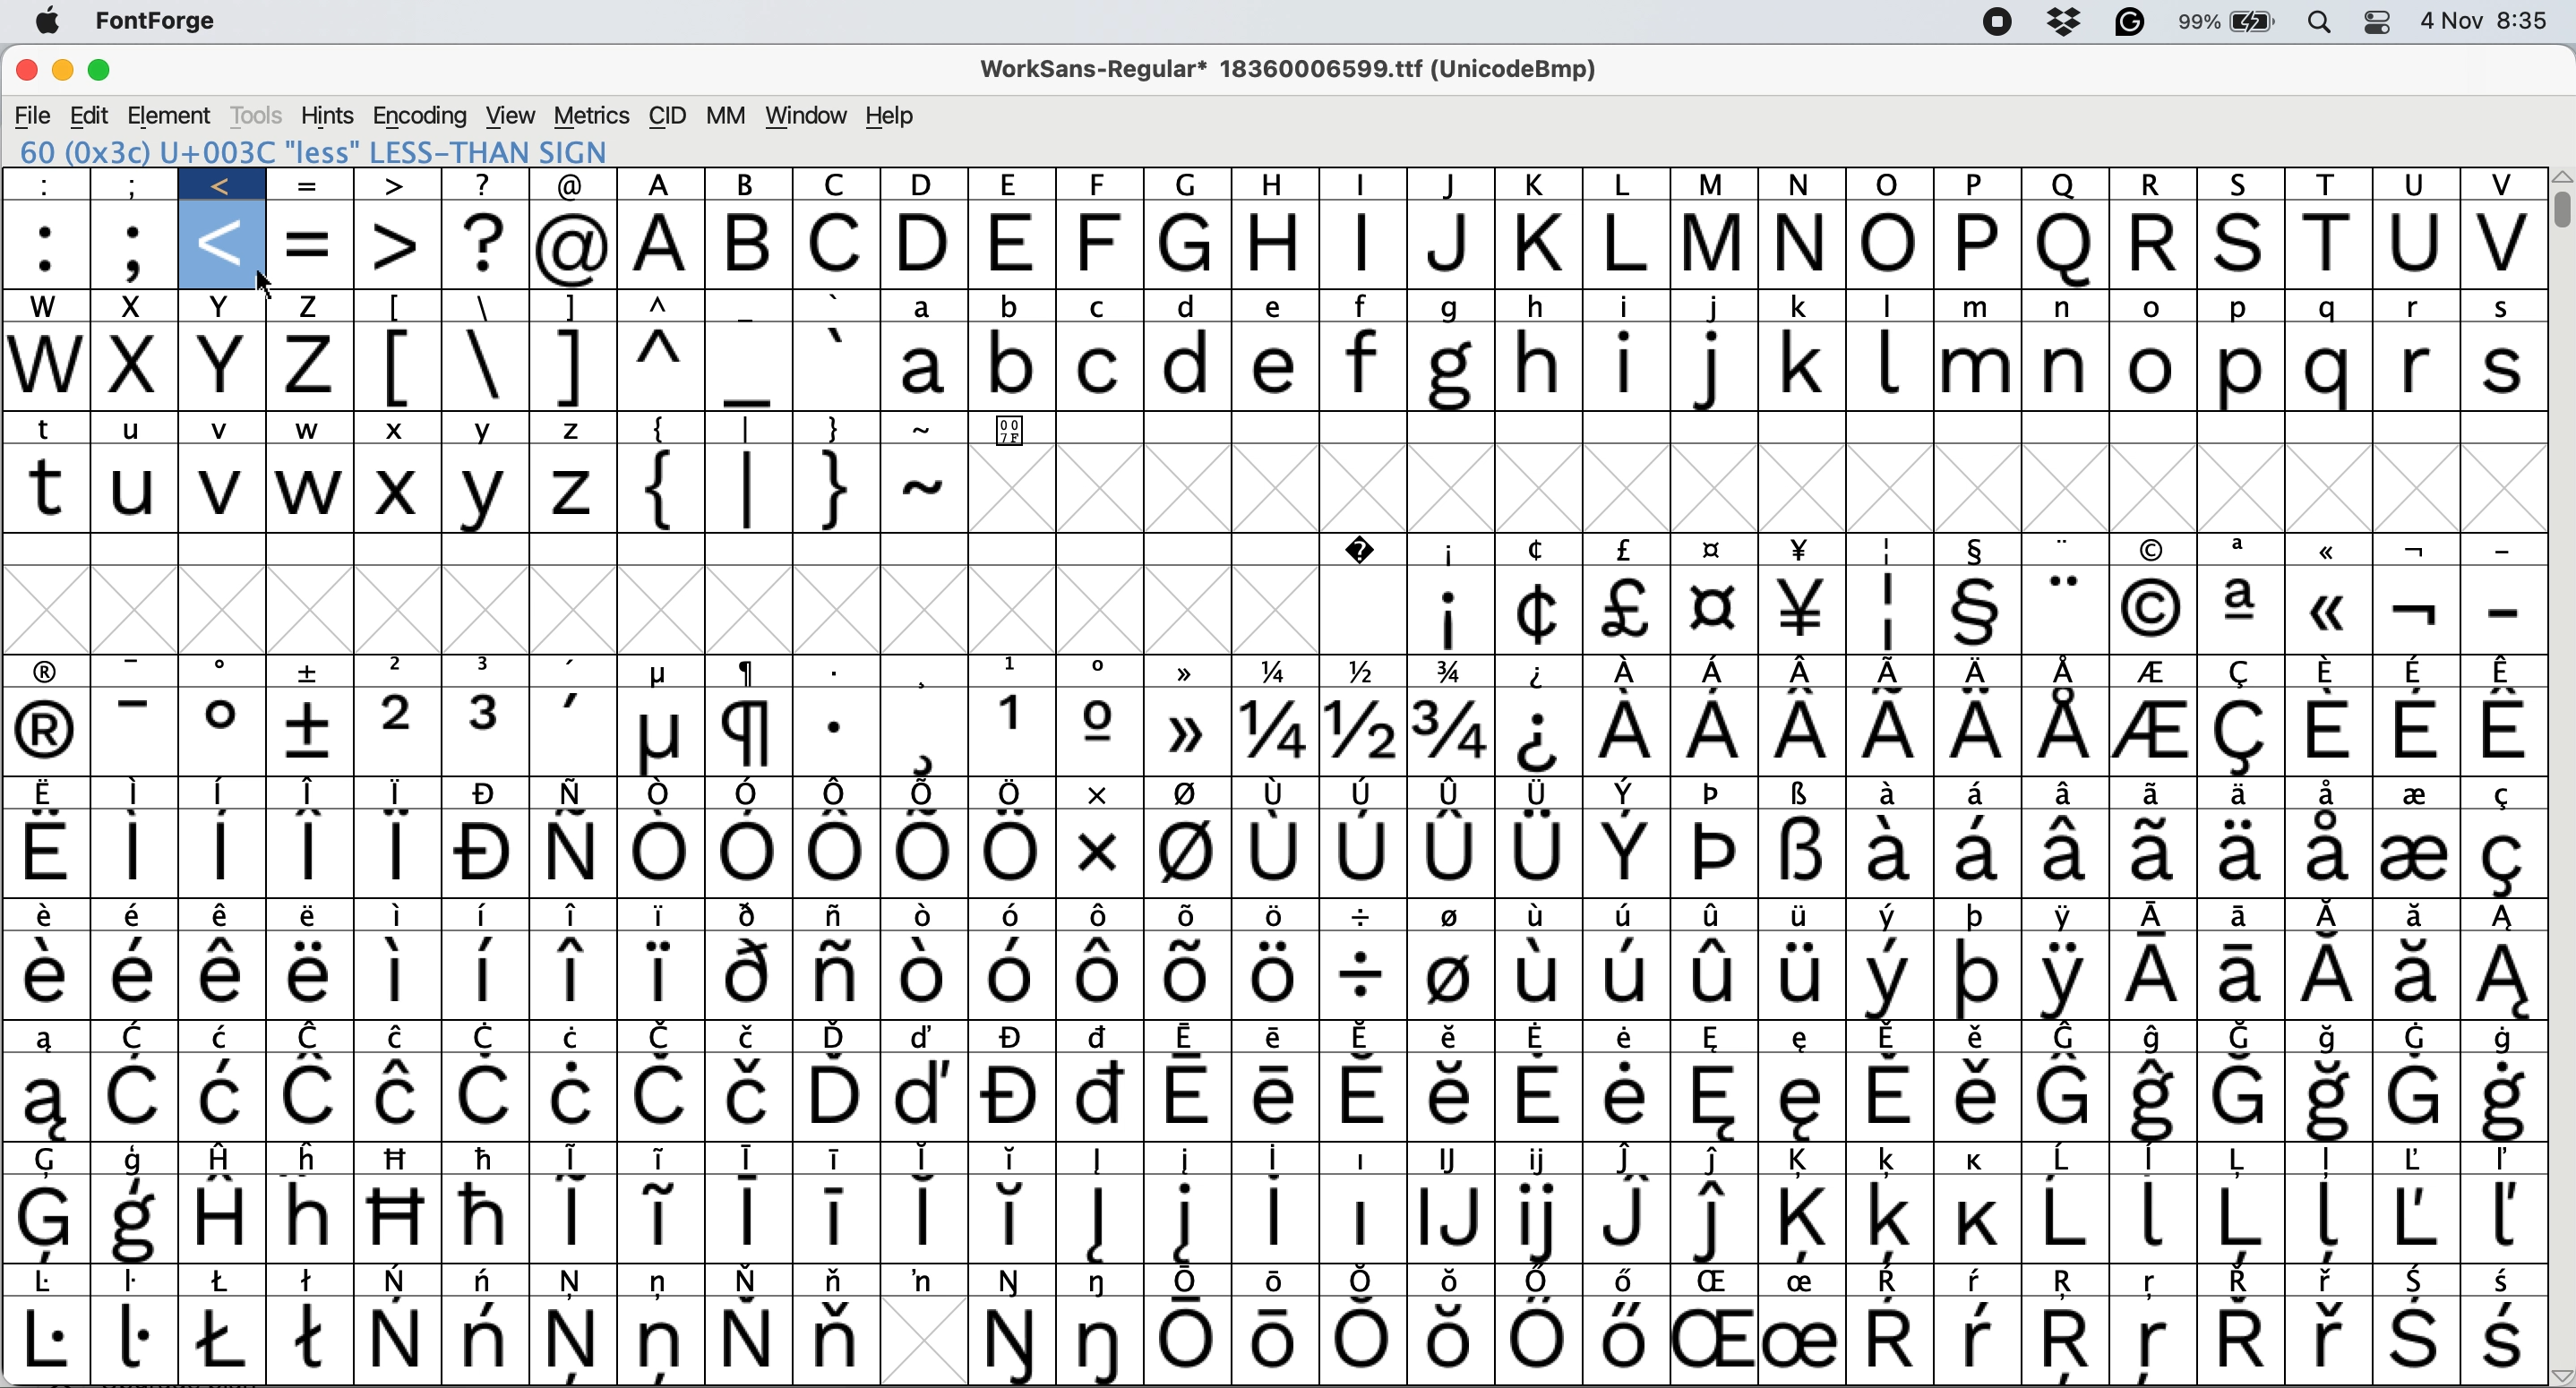 Image resolution: width=2576 pixels, height=1388 pixels. Describe the element at coordinates (1195, 1279) in the screenshot. I see `Symbol` at that location.